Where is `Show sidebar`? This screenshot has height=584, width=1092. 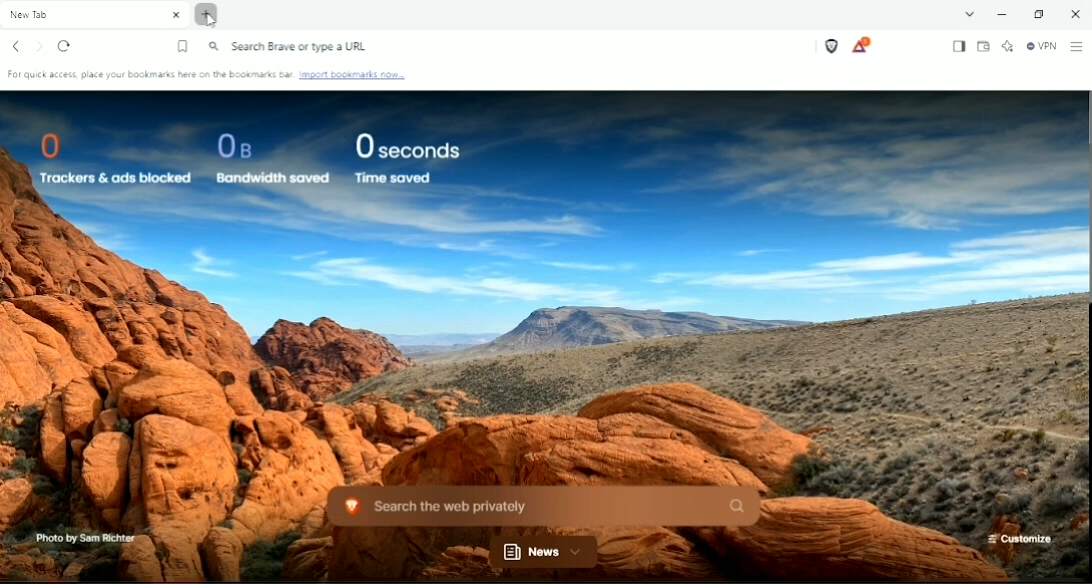 Show sidebar is located at coordinates (959, 48).